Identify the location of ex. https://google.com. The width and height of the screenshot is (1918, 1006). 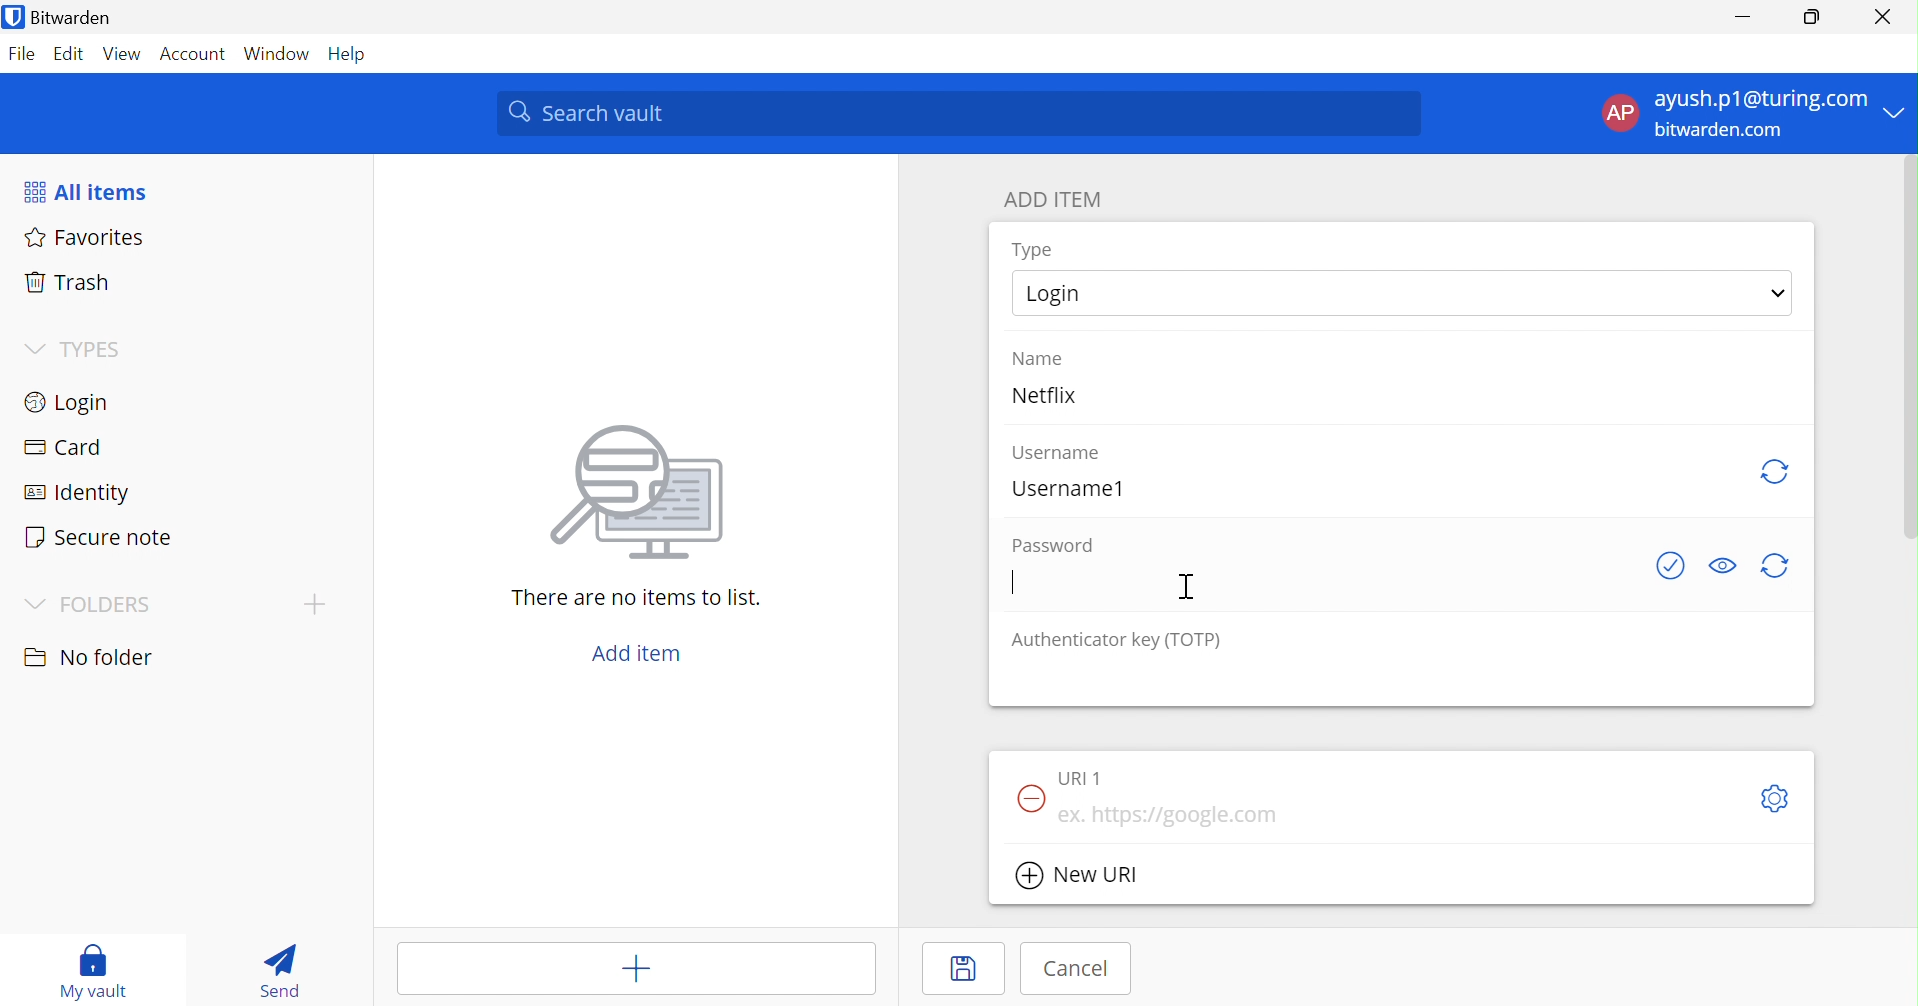
(1171, 815).